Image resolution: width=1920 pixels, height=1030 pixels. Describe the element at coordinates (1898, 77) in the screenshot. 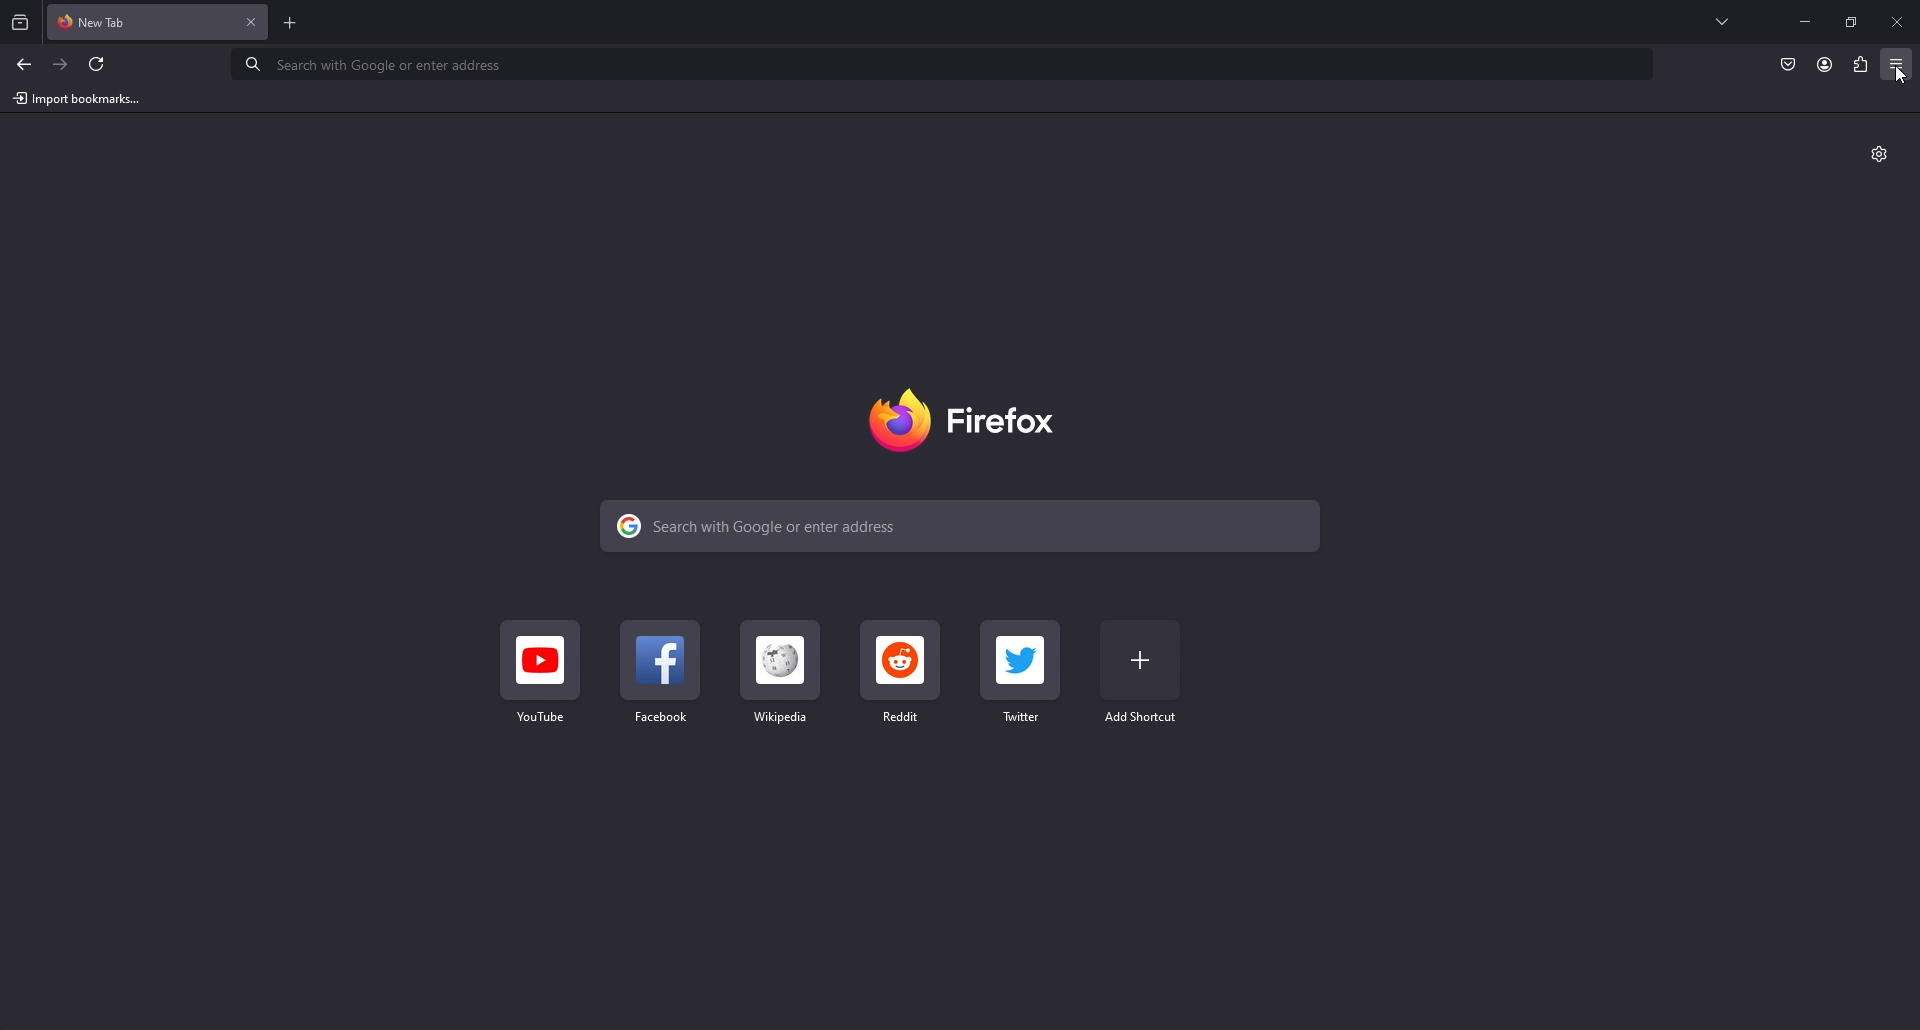

I see `cursor` at that location.